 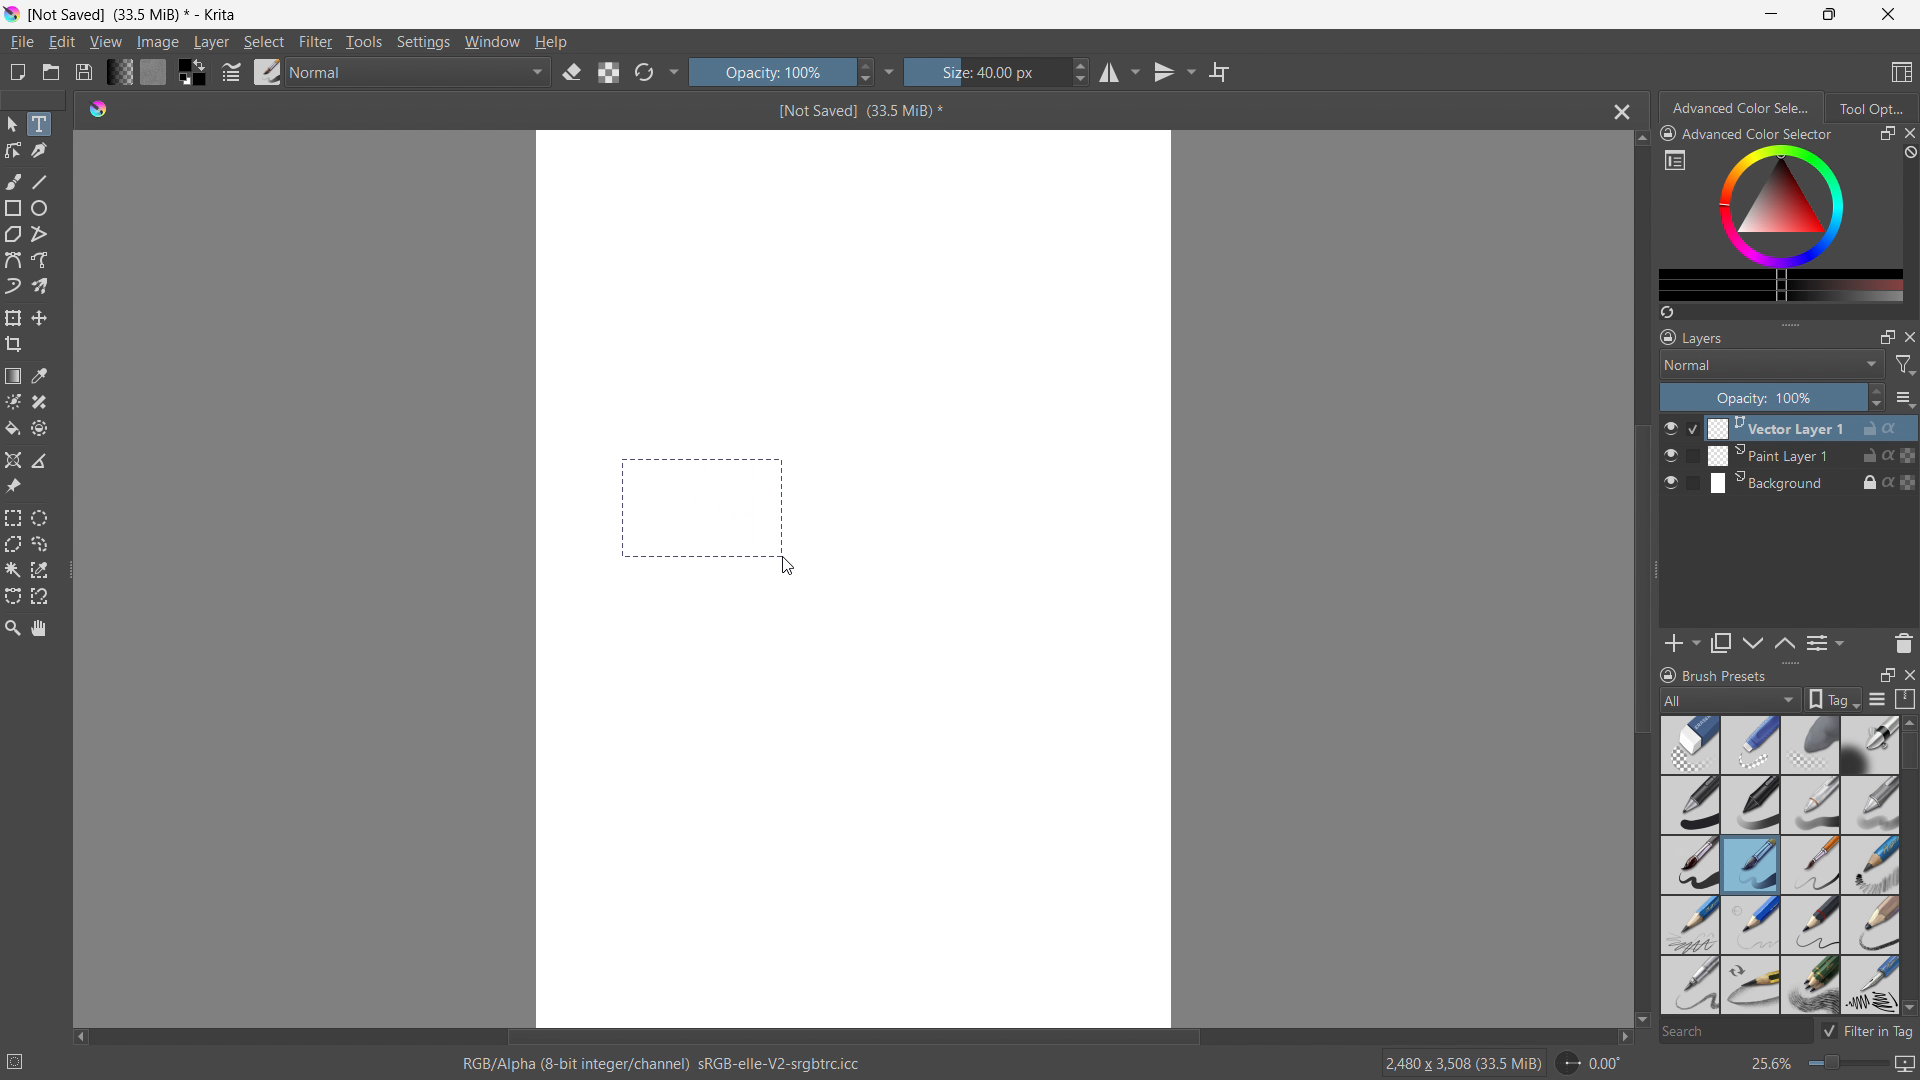 What do you see at coordinates (1772, 397) in the screenshot?
I see `opacity control` at bounding box center [1772, 397].